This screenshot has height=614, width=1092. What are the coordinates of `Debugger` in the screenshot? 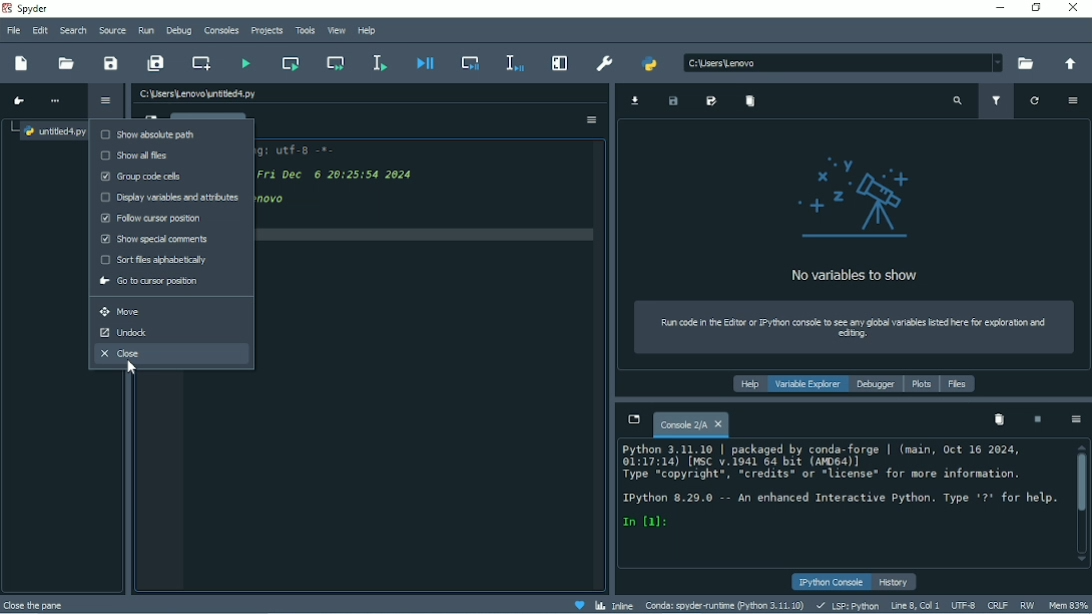 It's located at (877, 385).